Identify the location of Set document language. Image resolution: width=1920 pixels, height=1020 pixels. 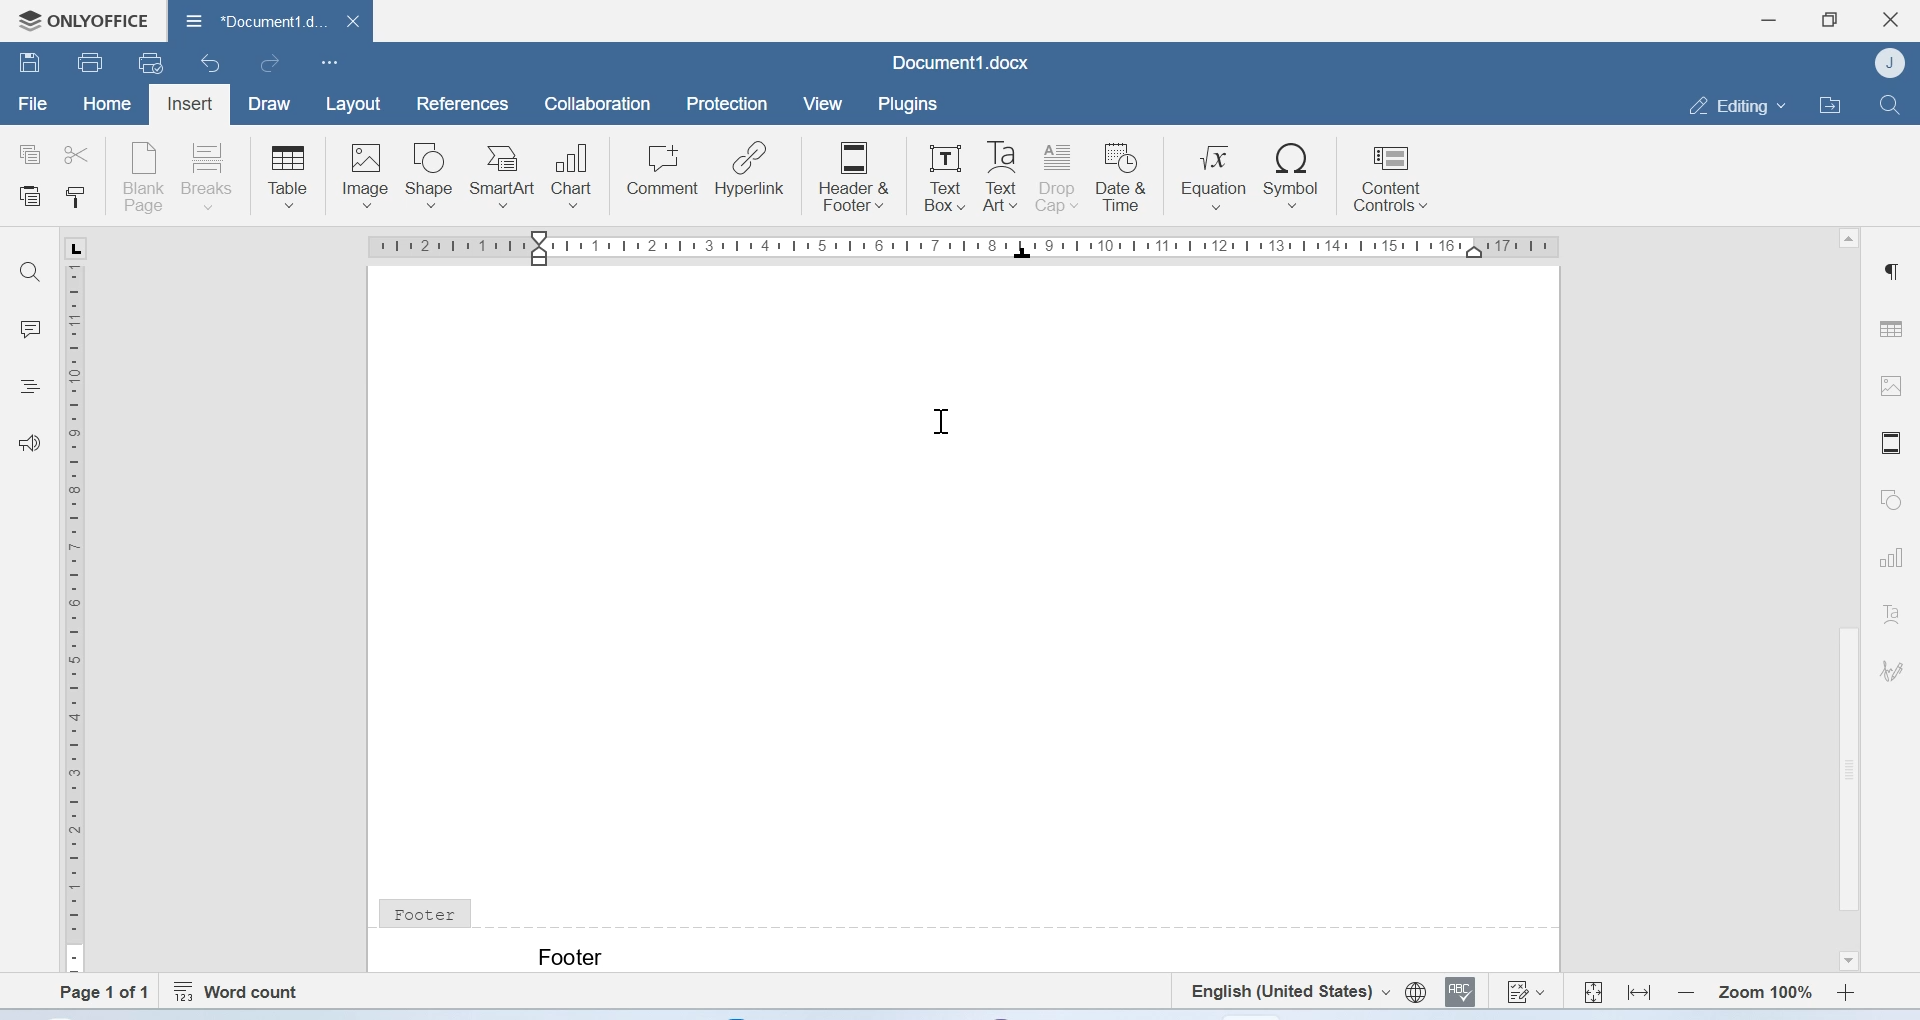
(1415, 993).